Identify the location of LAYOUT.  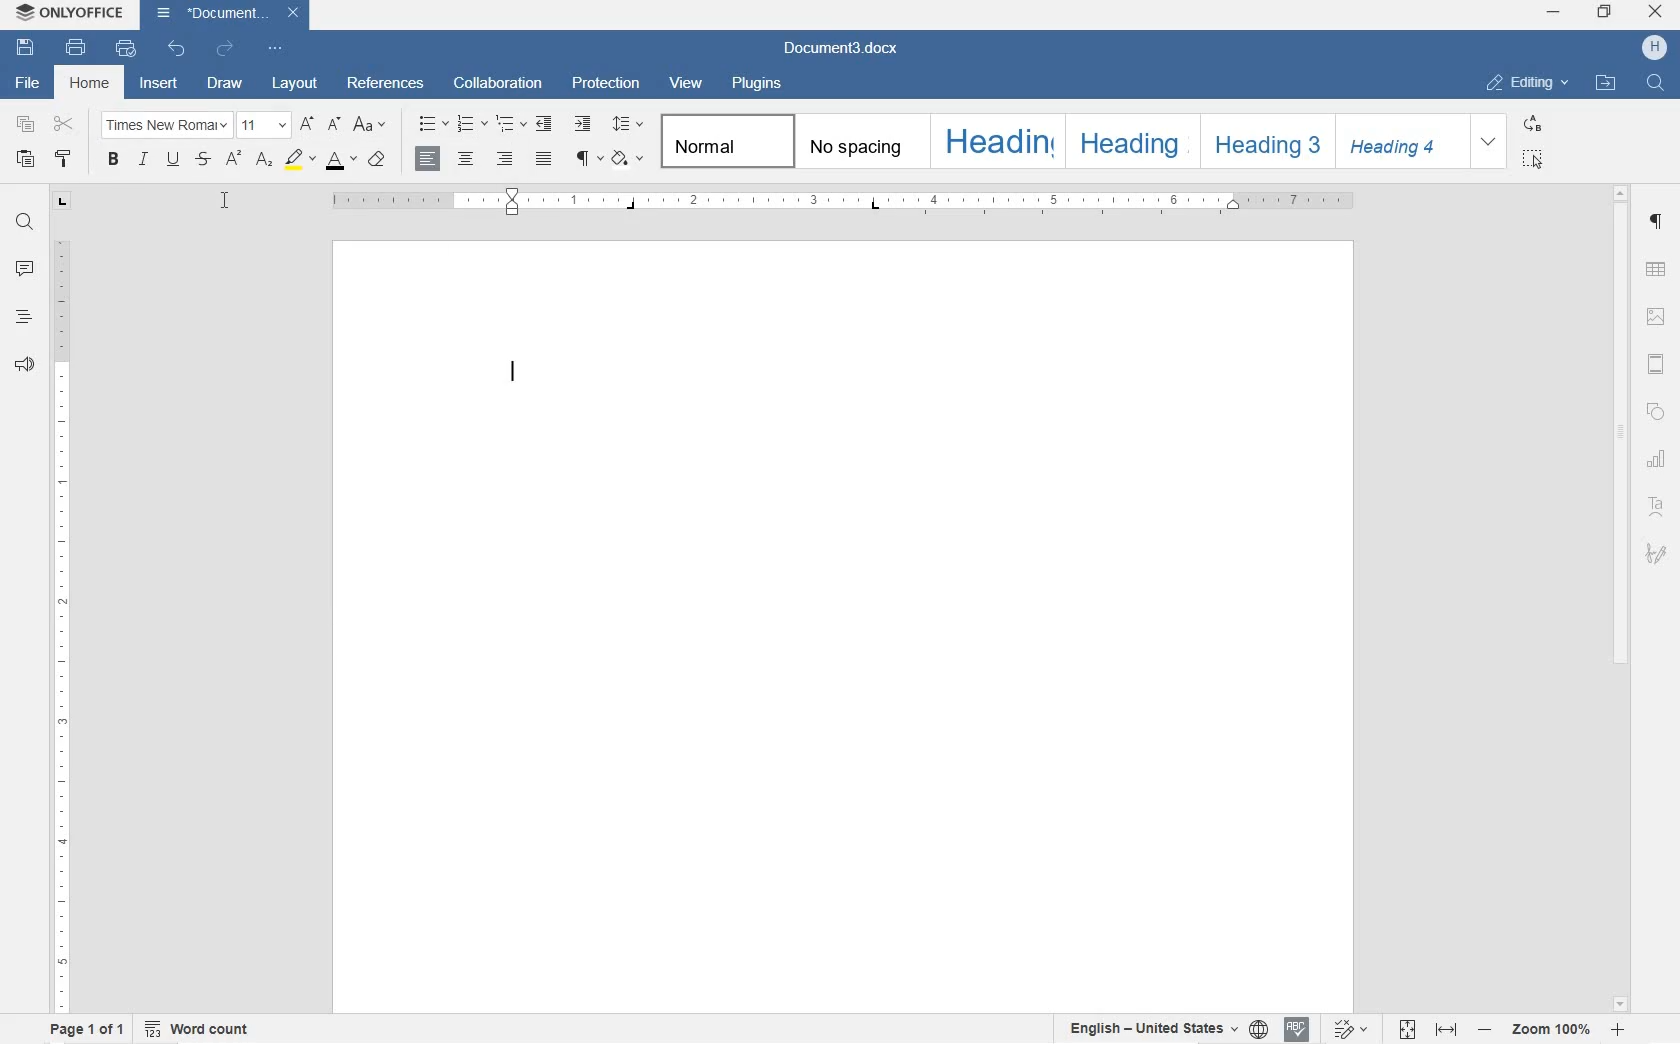
(296, 84).